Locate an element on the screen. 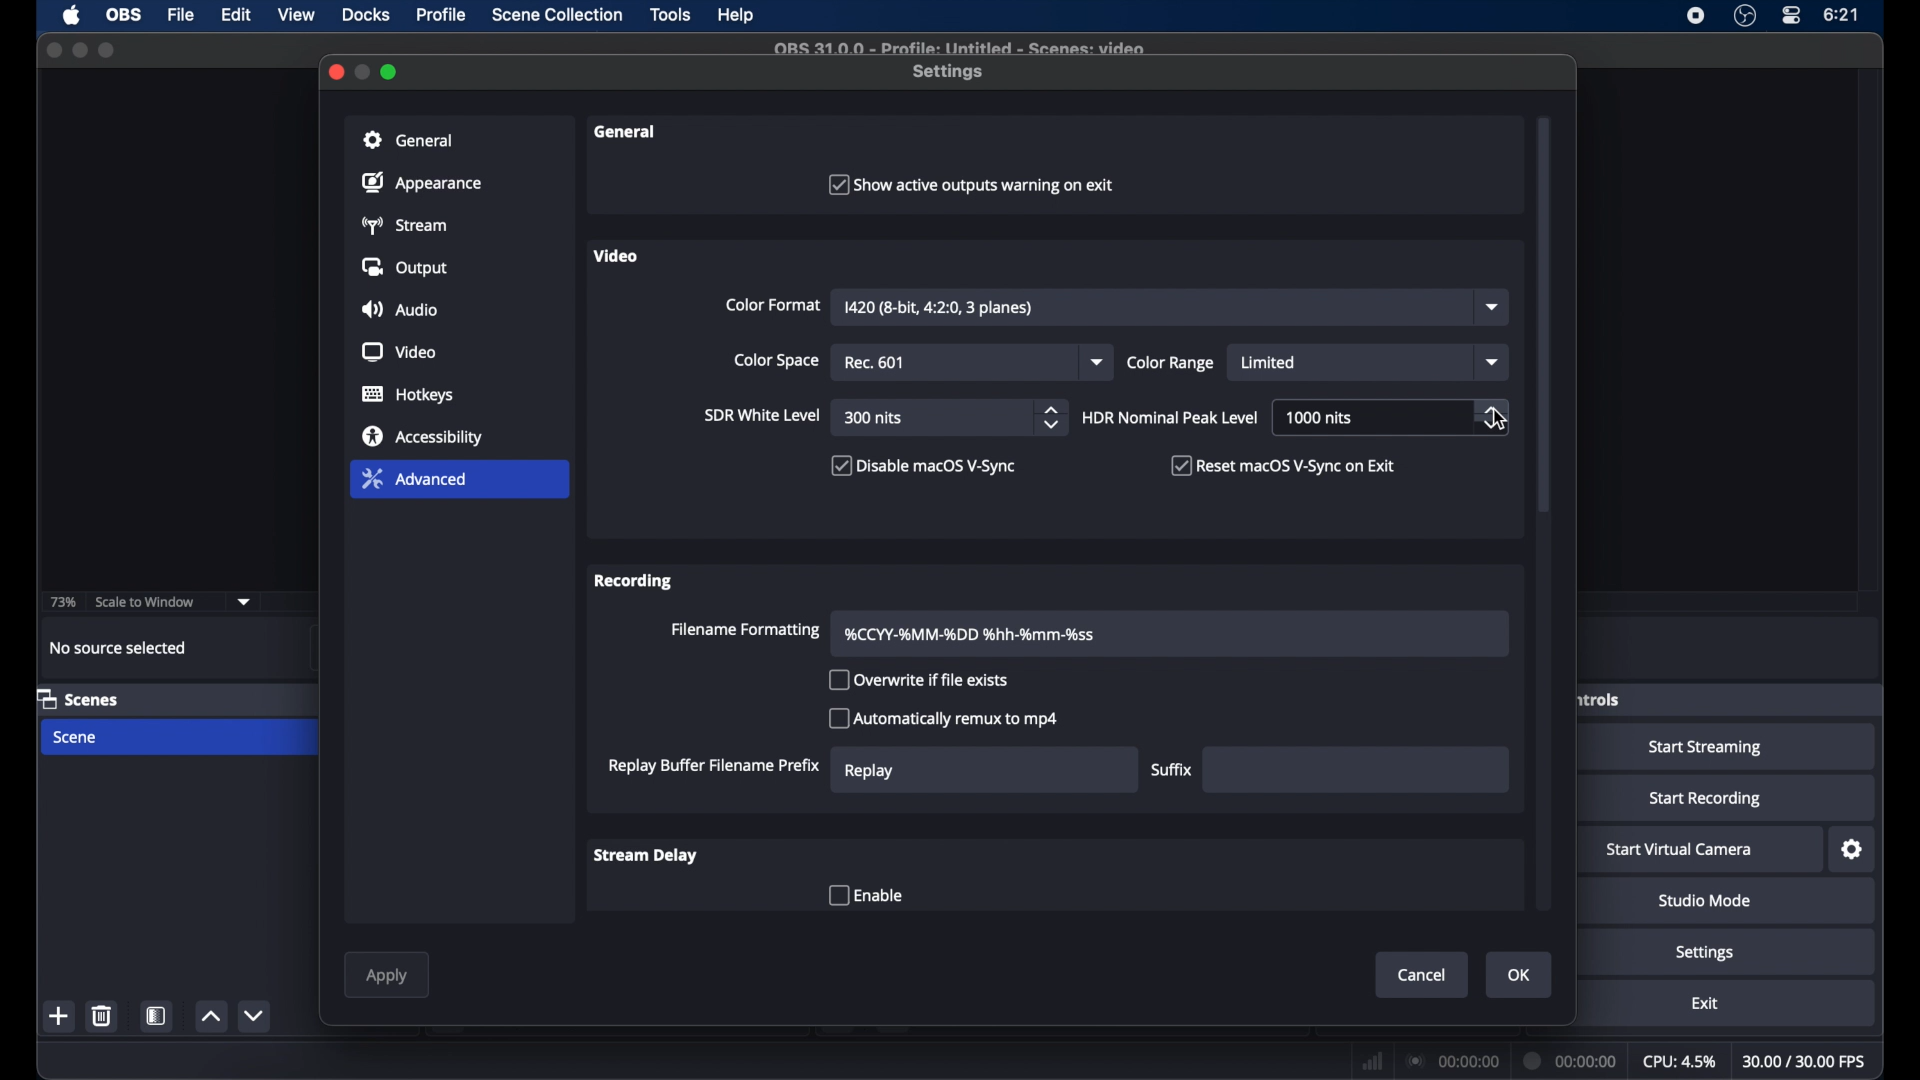 The width and height of the screenshot is (1920, 1080). start recording is located at coordinates (1705, 799).